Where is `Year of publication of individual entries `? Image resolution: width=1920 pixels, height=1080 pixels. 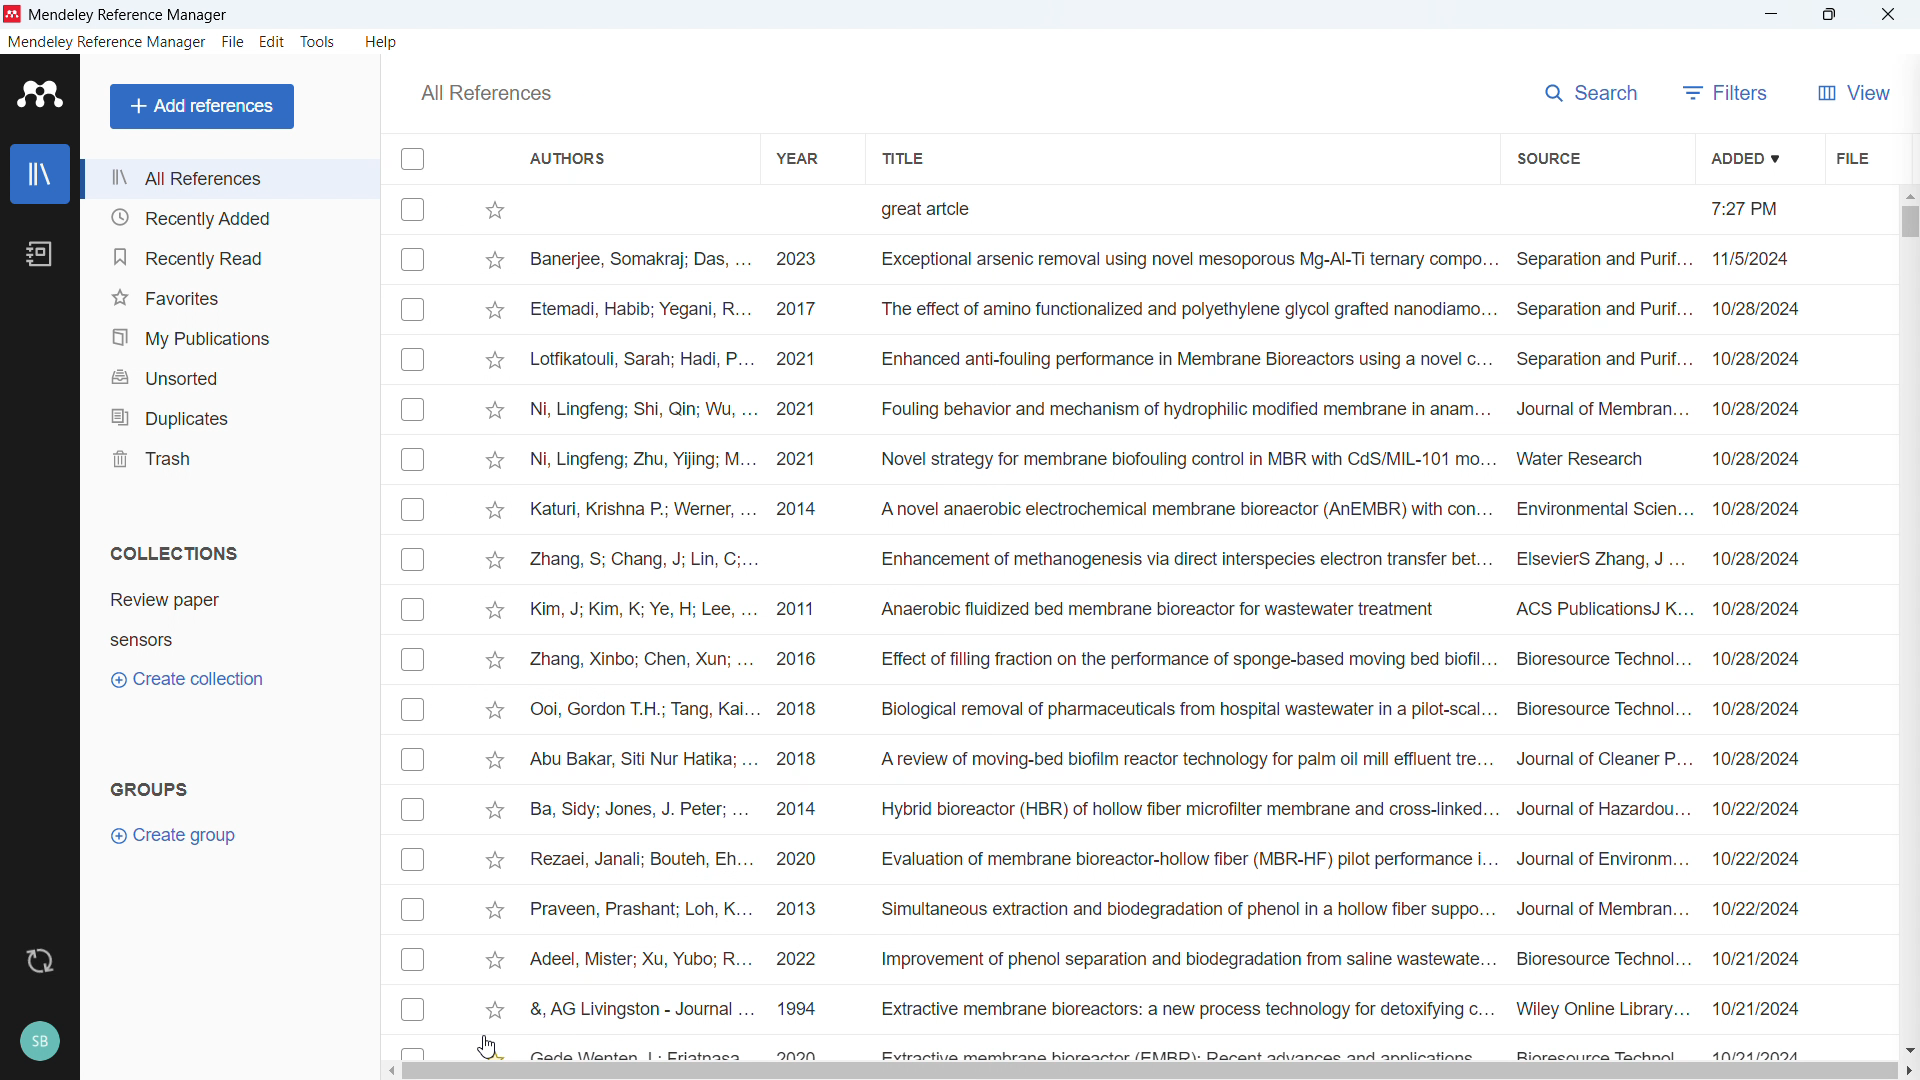
Year of publication of individual entries  is located at coordinates (797, 650).